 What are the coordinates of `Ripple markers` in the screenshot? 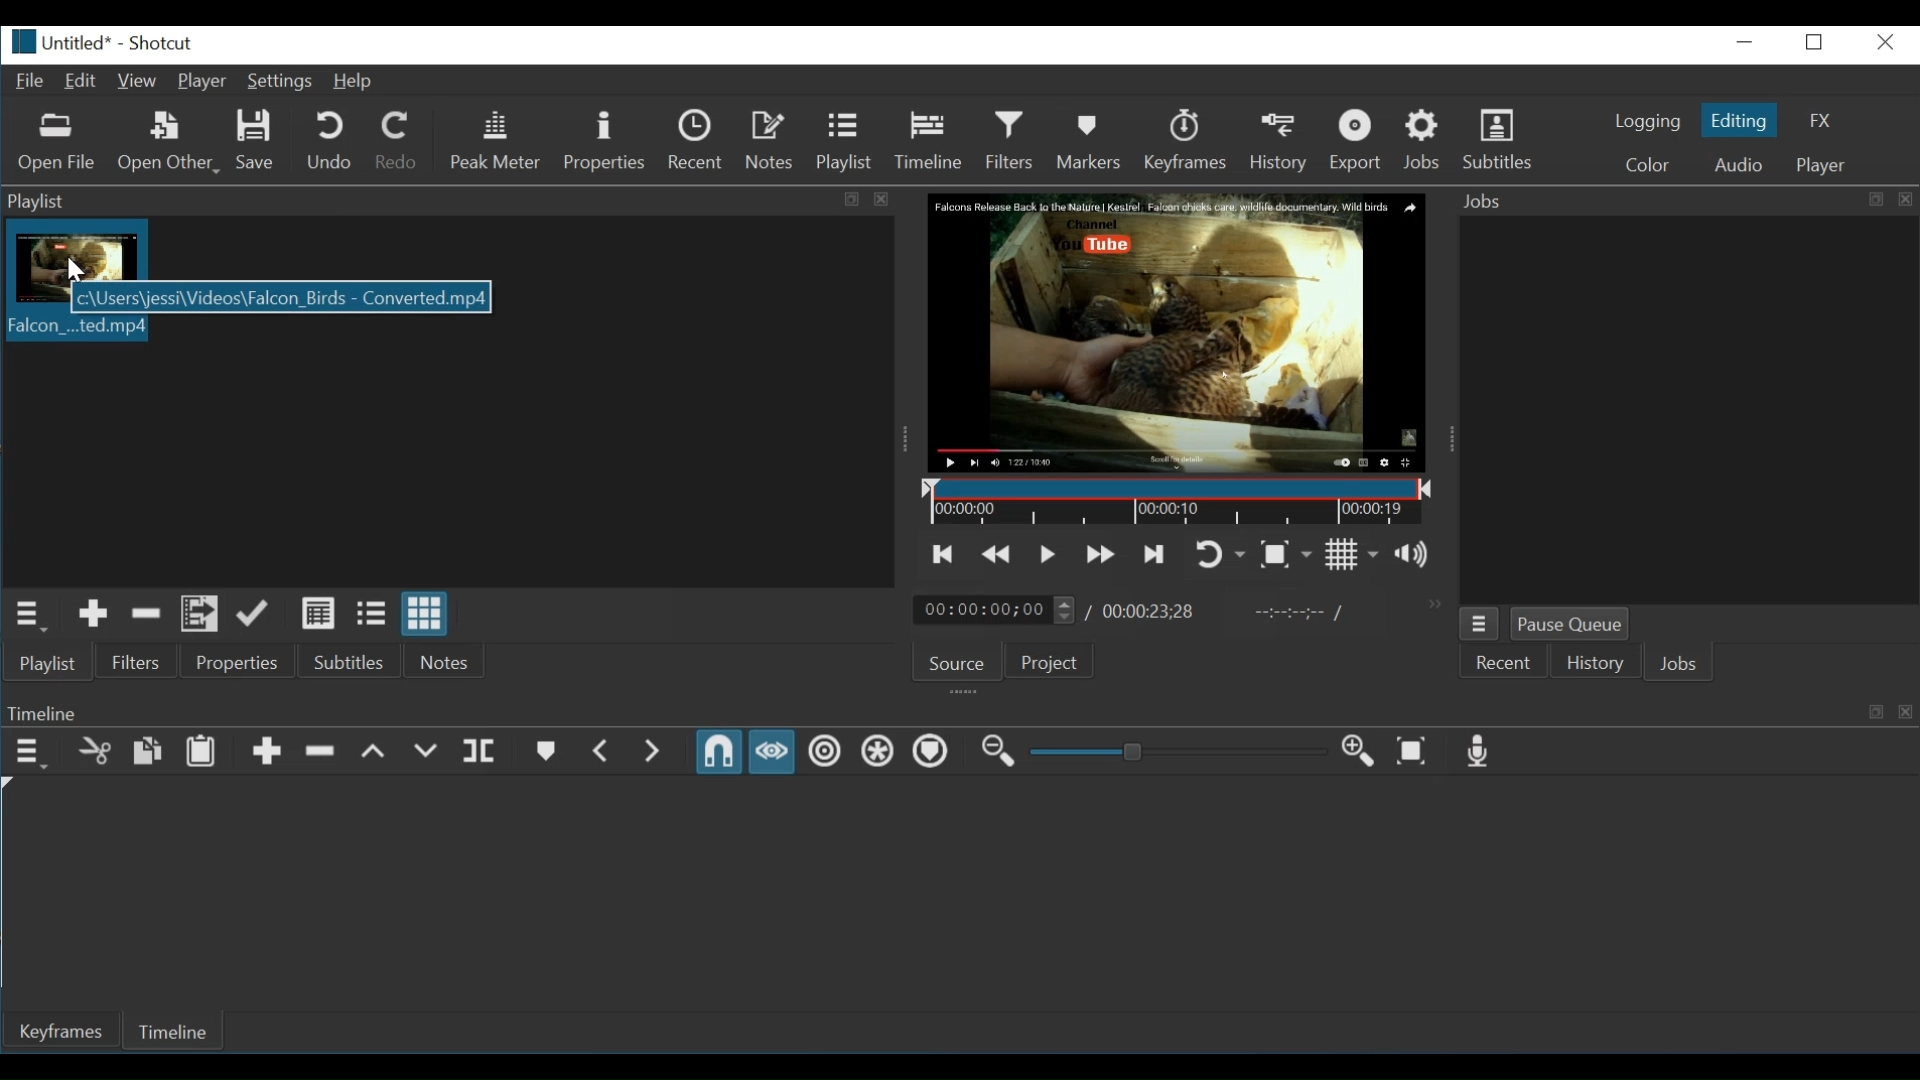 It's located at (929, 751).